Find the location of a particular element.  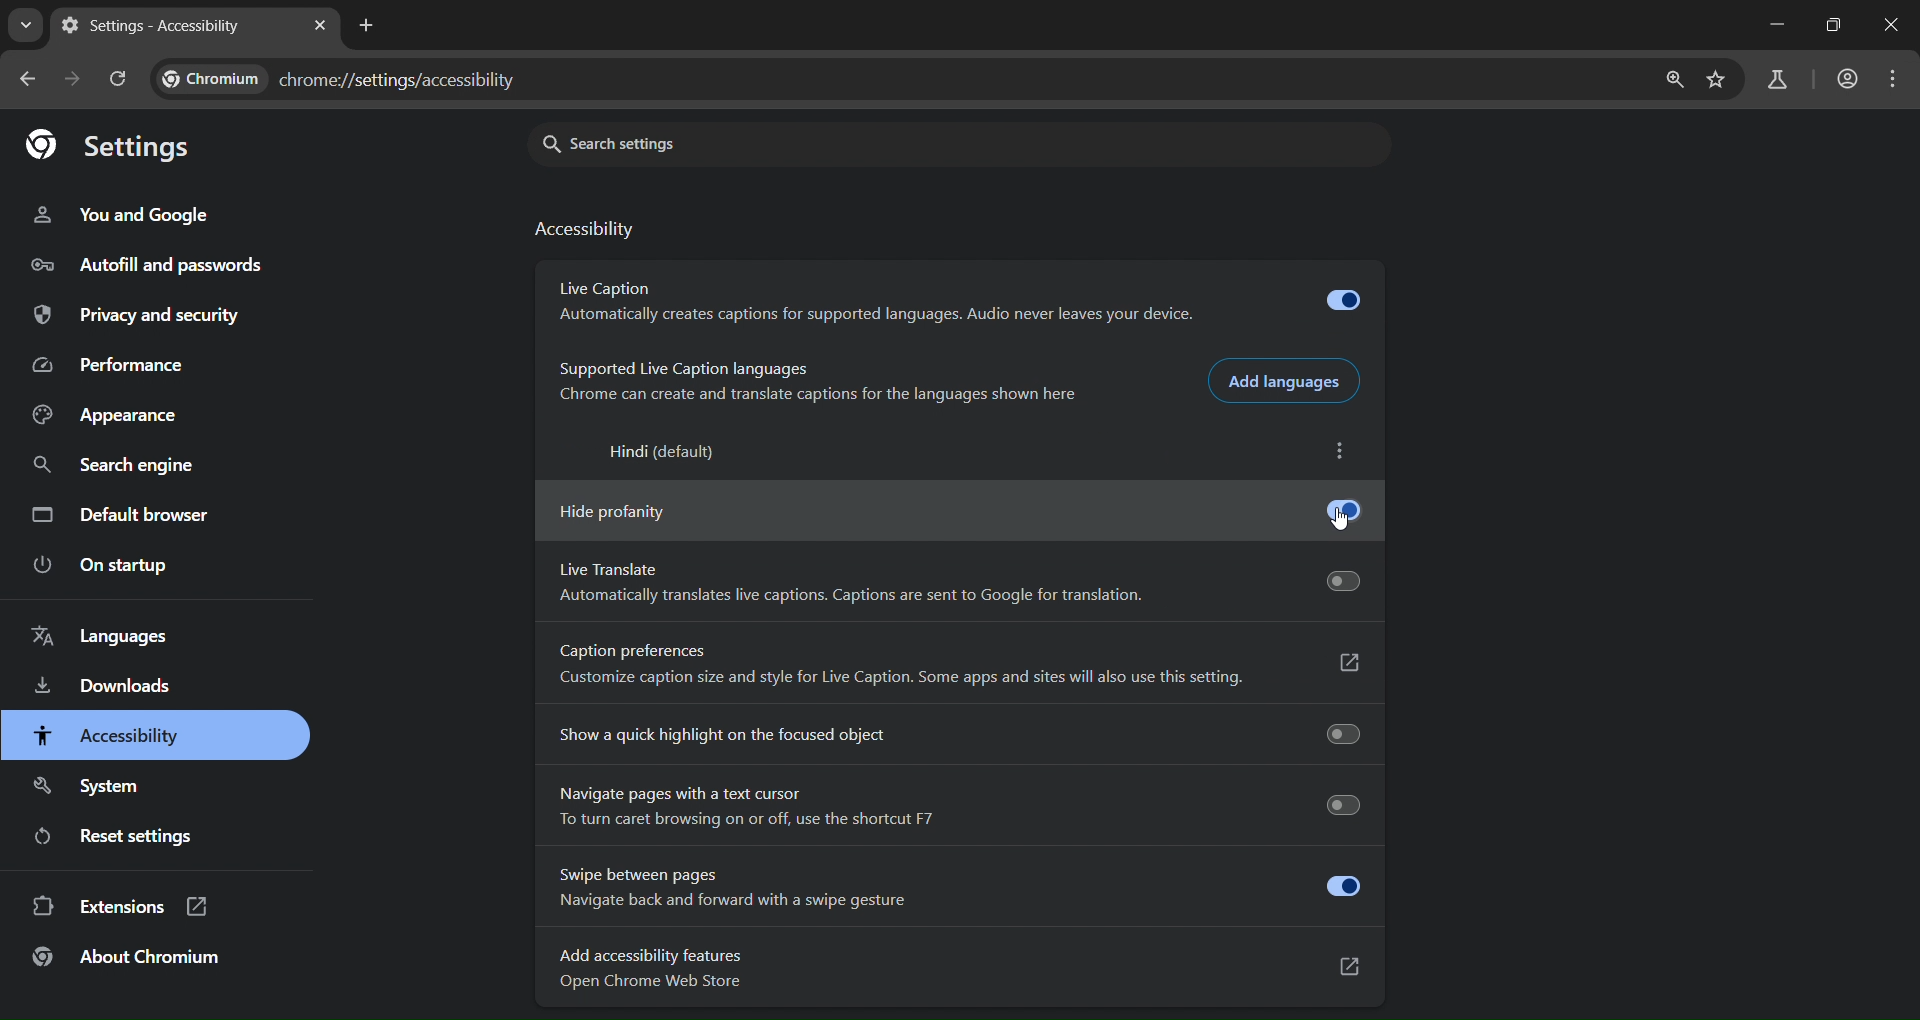

go forward one page is located at coordinates (74, 77).